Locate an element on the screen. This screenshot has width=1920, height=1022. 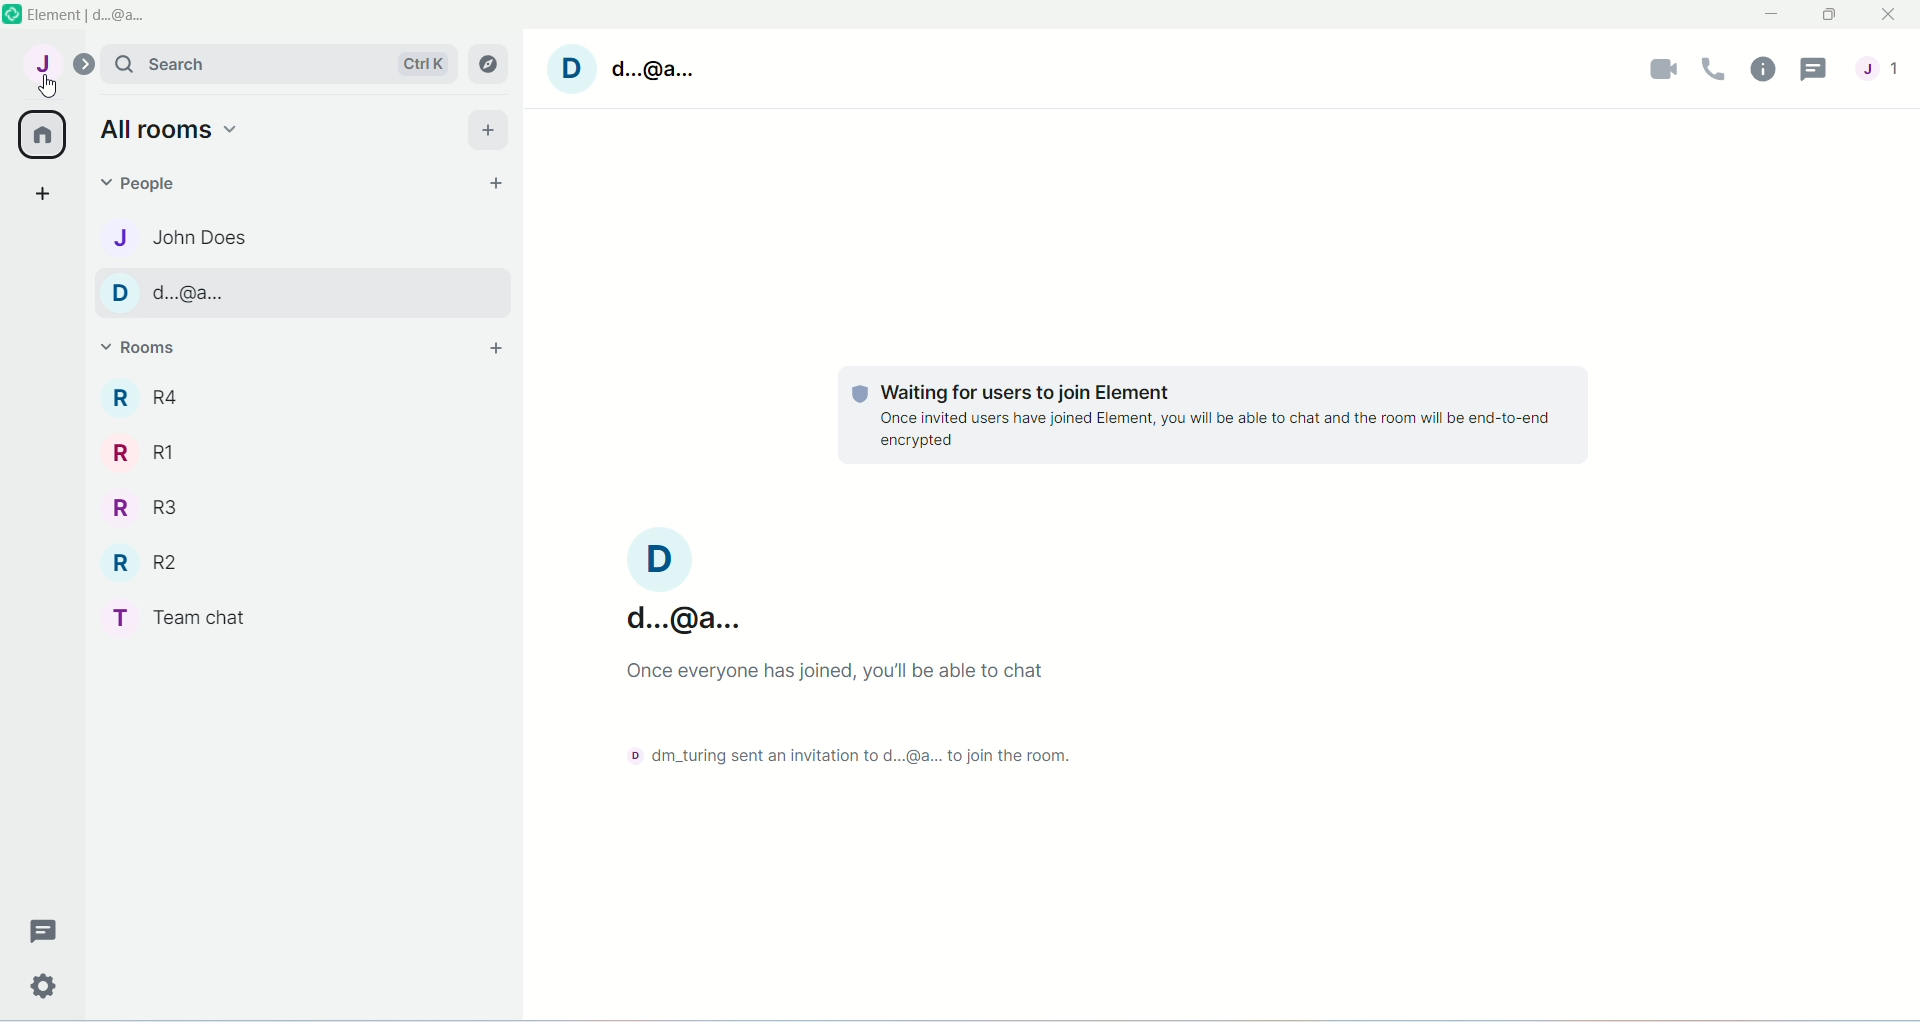
Room info is located at coordinates (1766, 72).